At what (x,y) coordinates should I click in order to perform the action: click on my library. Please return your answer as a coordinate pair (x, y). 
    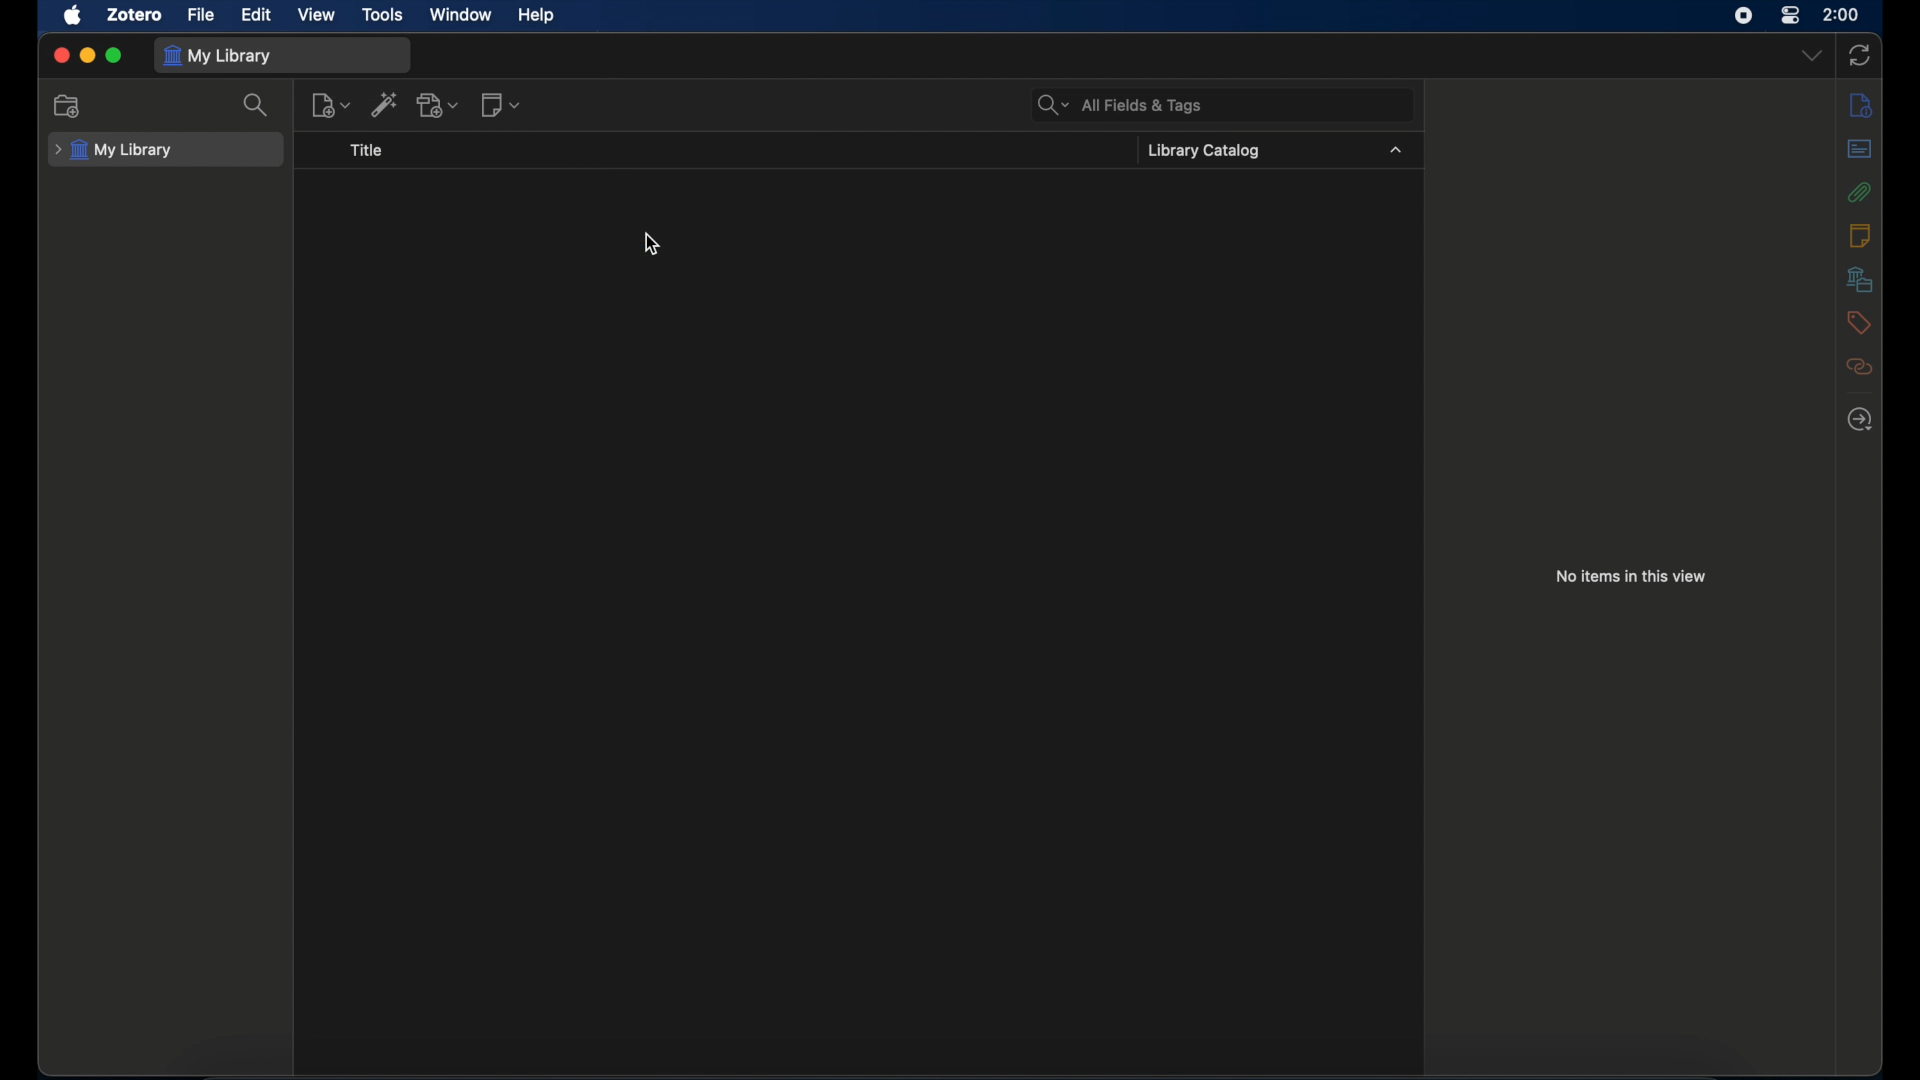
    Looking at the image, I should click on (216, 56).